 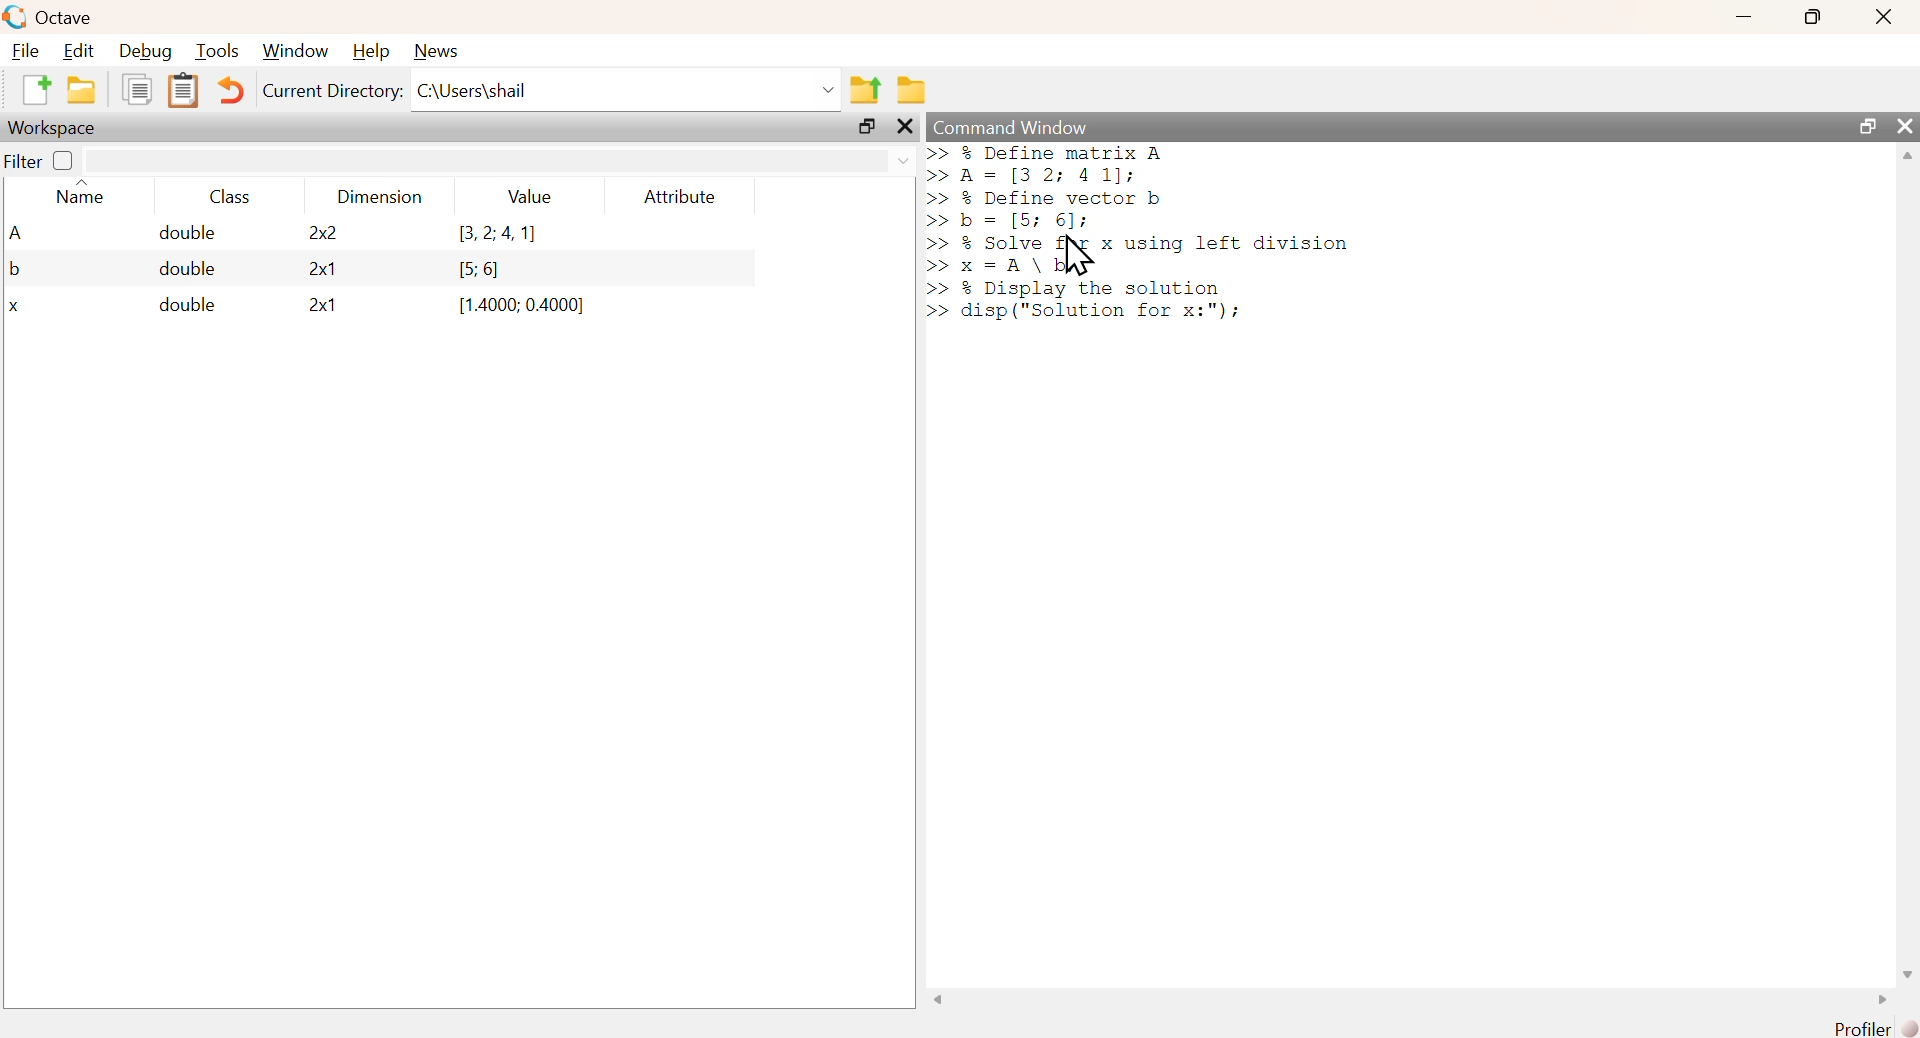 I want to click on profiler, so click(x=1870, y=1028).